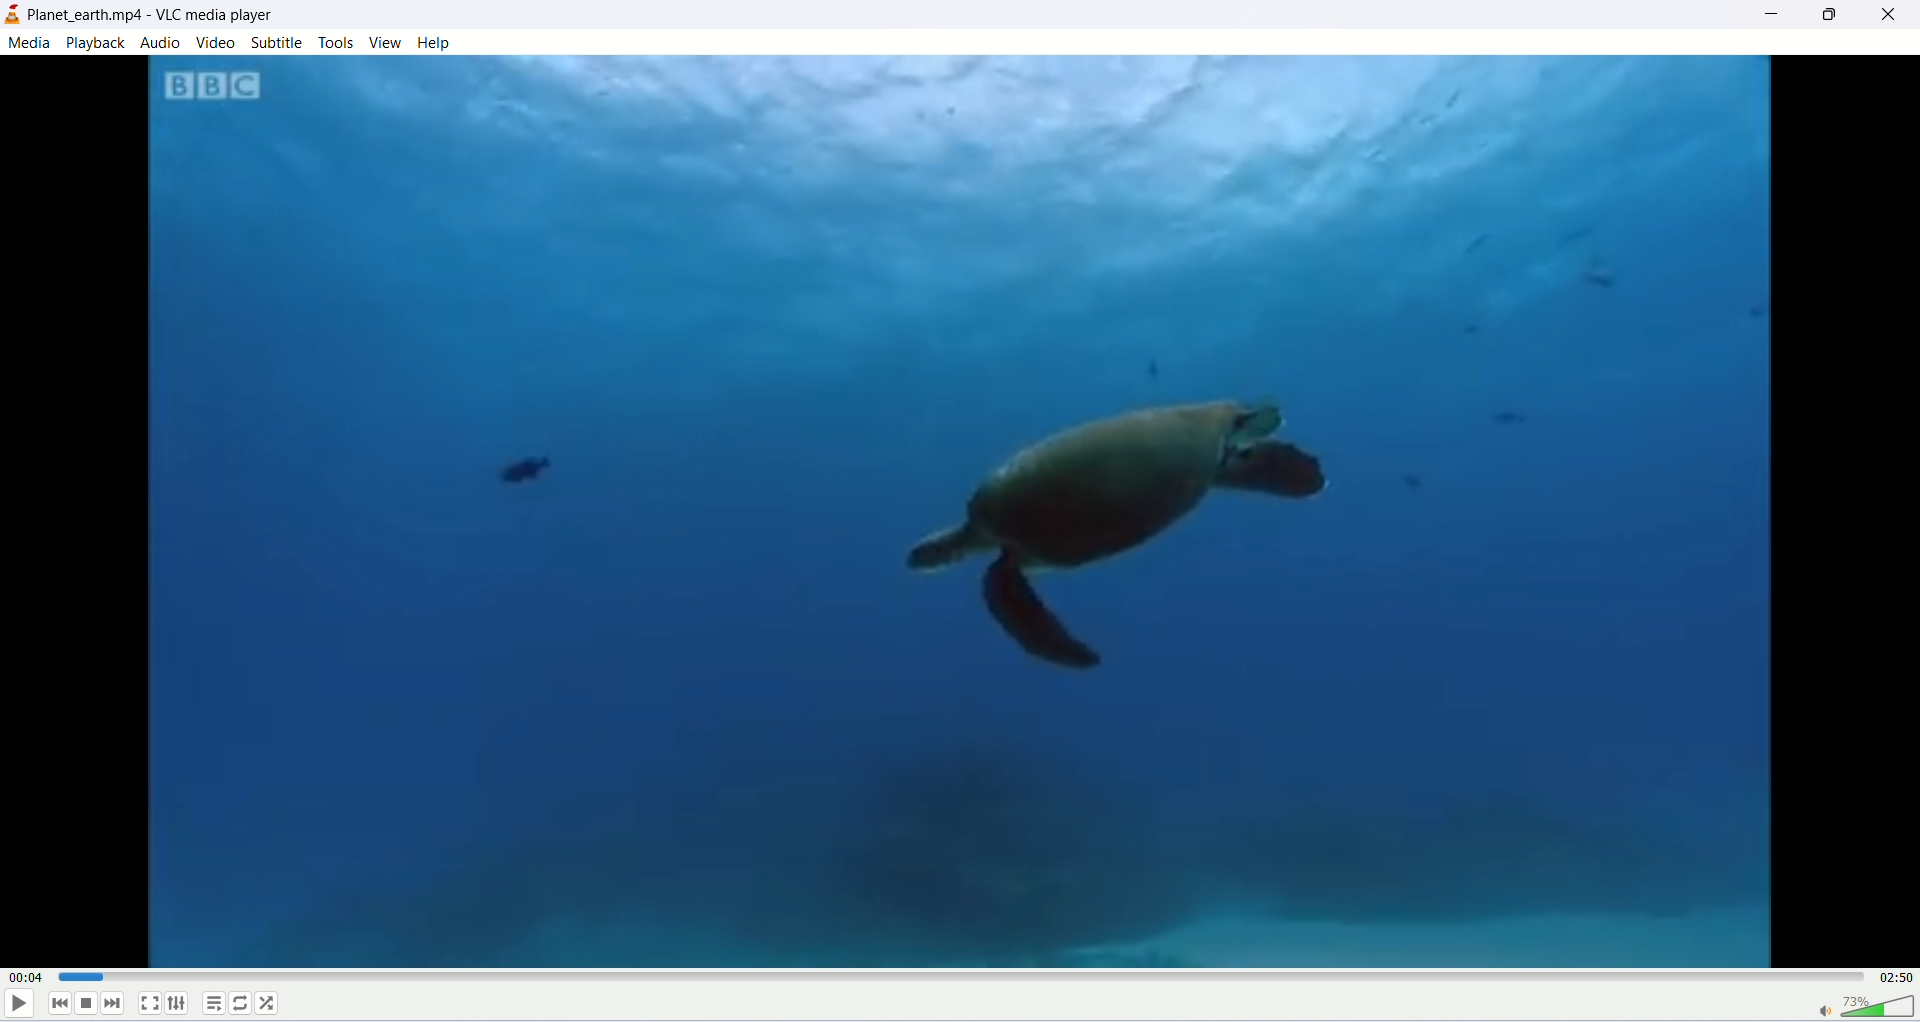 The height and width of the screenshot is (1022, 1920). I want to click on progress bar, so click(958, 979).